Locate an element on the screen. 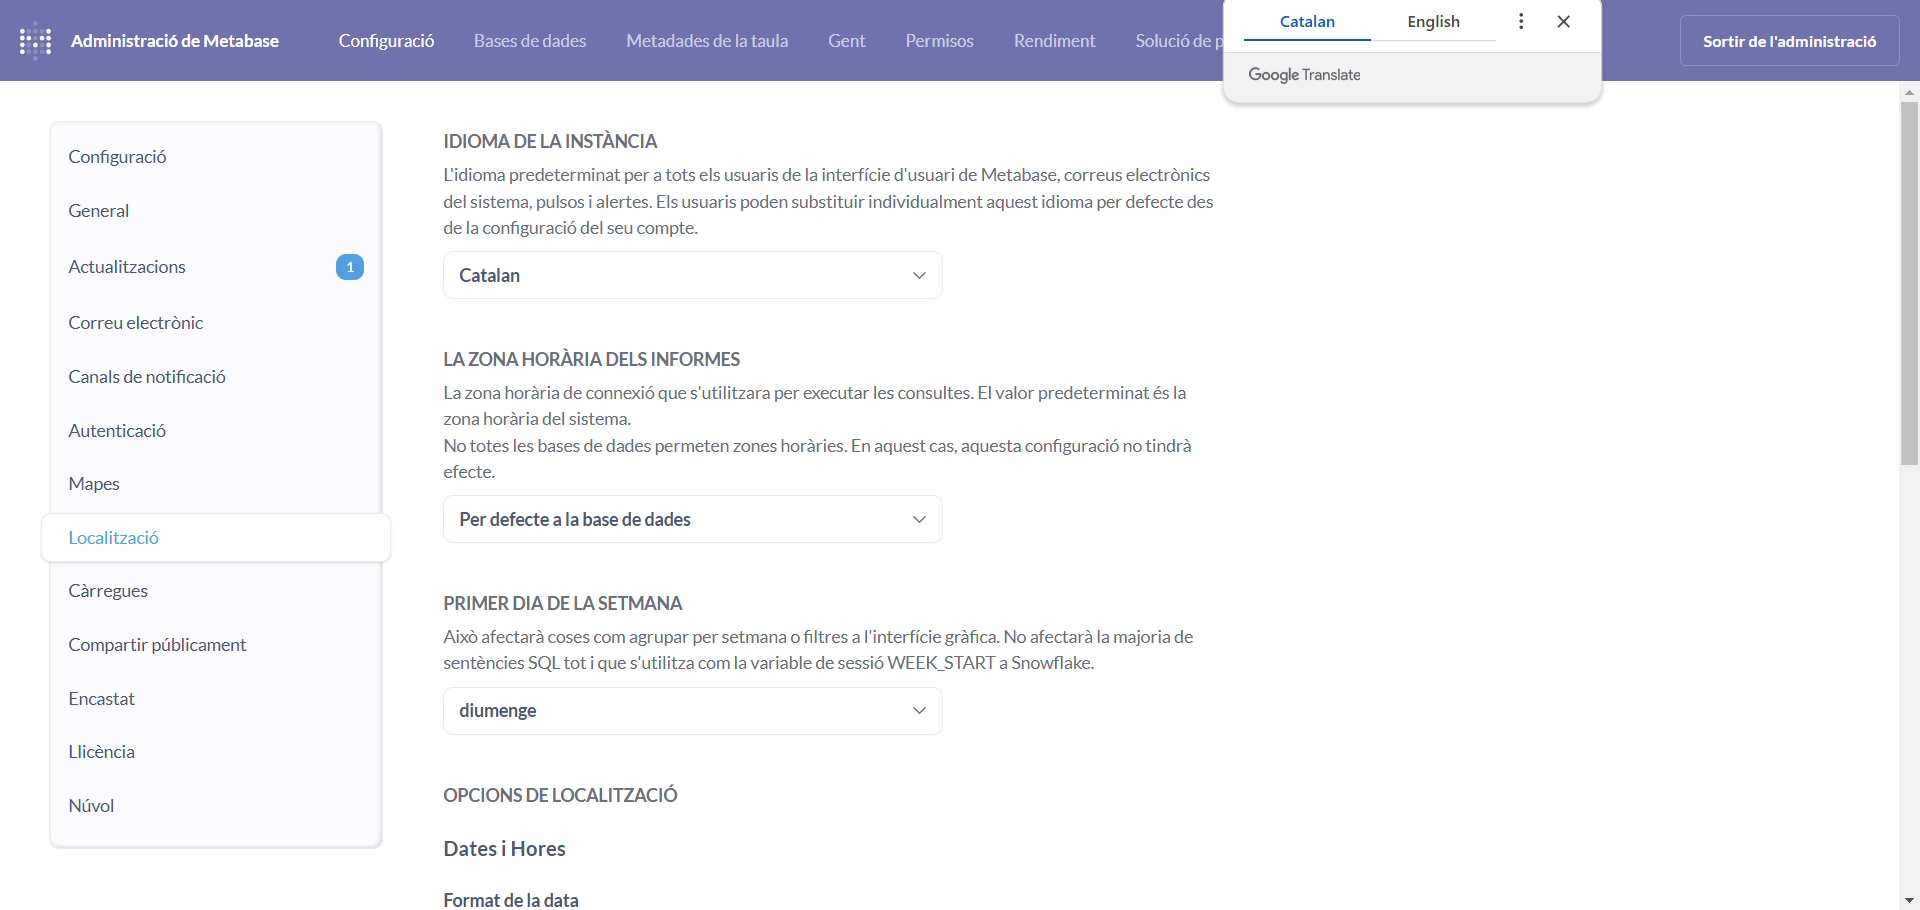 The height and width of the screenshot is (910, 1920). selected language dropdown is located at coordinates (694, 272).